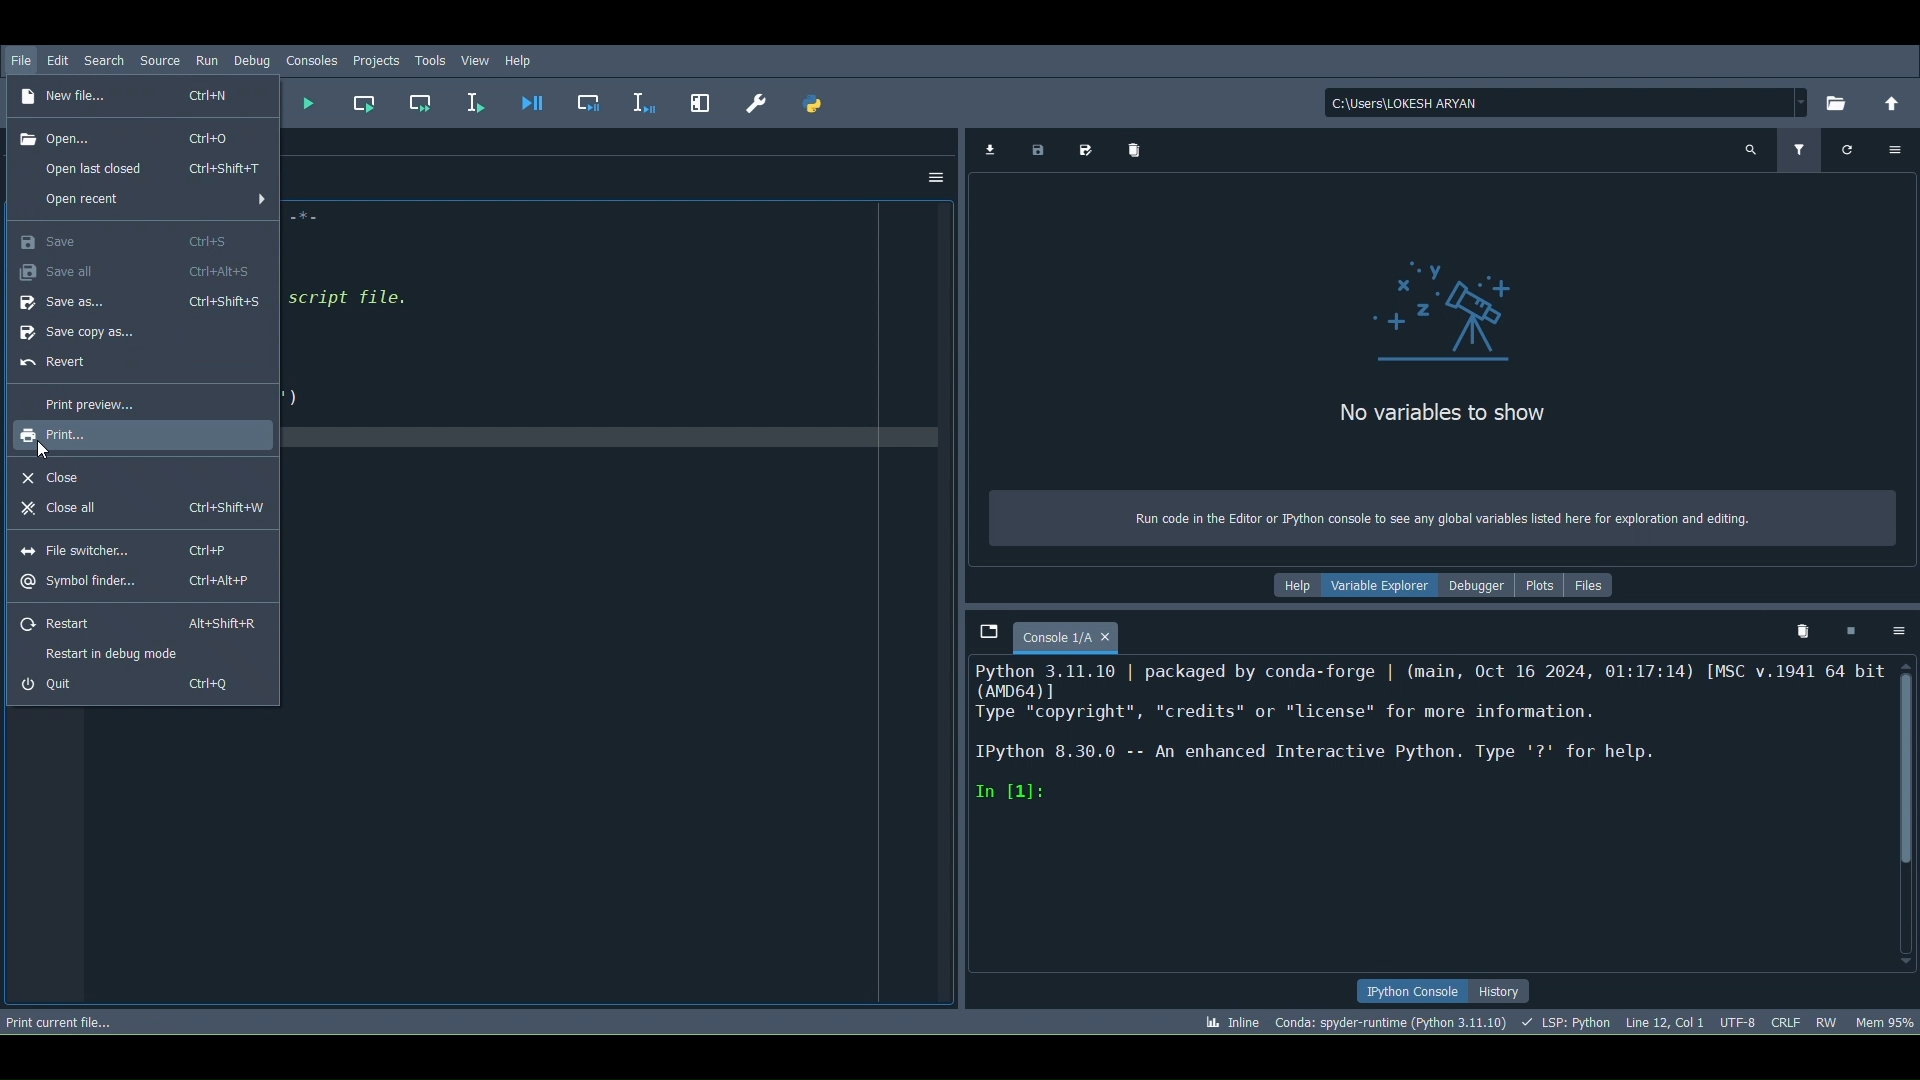  What do you see at coordinates (1741, 1021) in the screenshot?
I see `Encoding` at bounding box center [1741, 1021].